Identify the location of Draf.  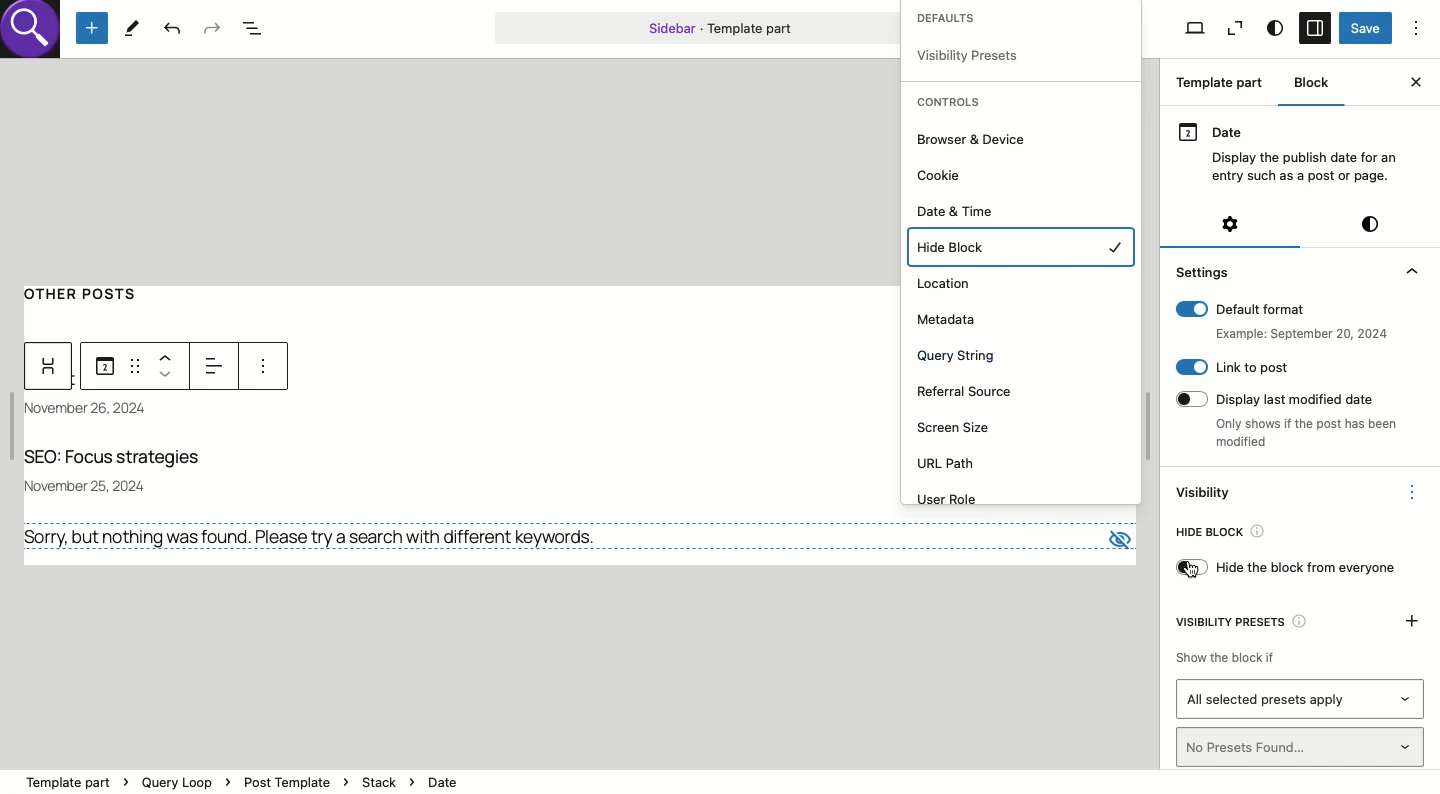
(133, 364).